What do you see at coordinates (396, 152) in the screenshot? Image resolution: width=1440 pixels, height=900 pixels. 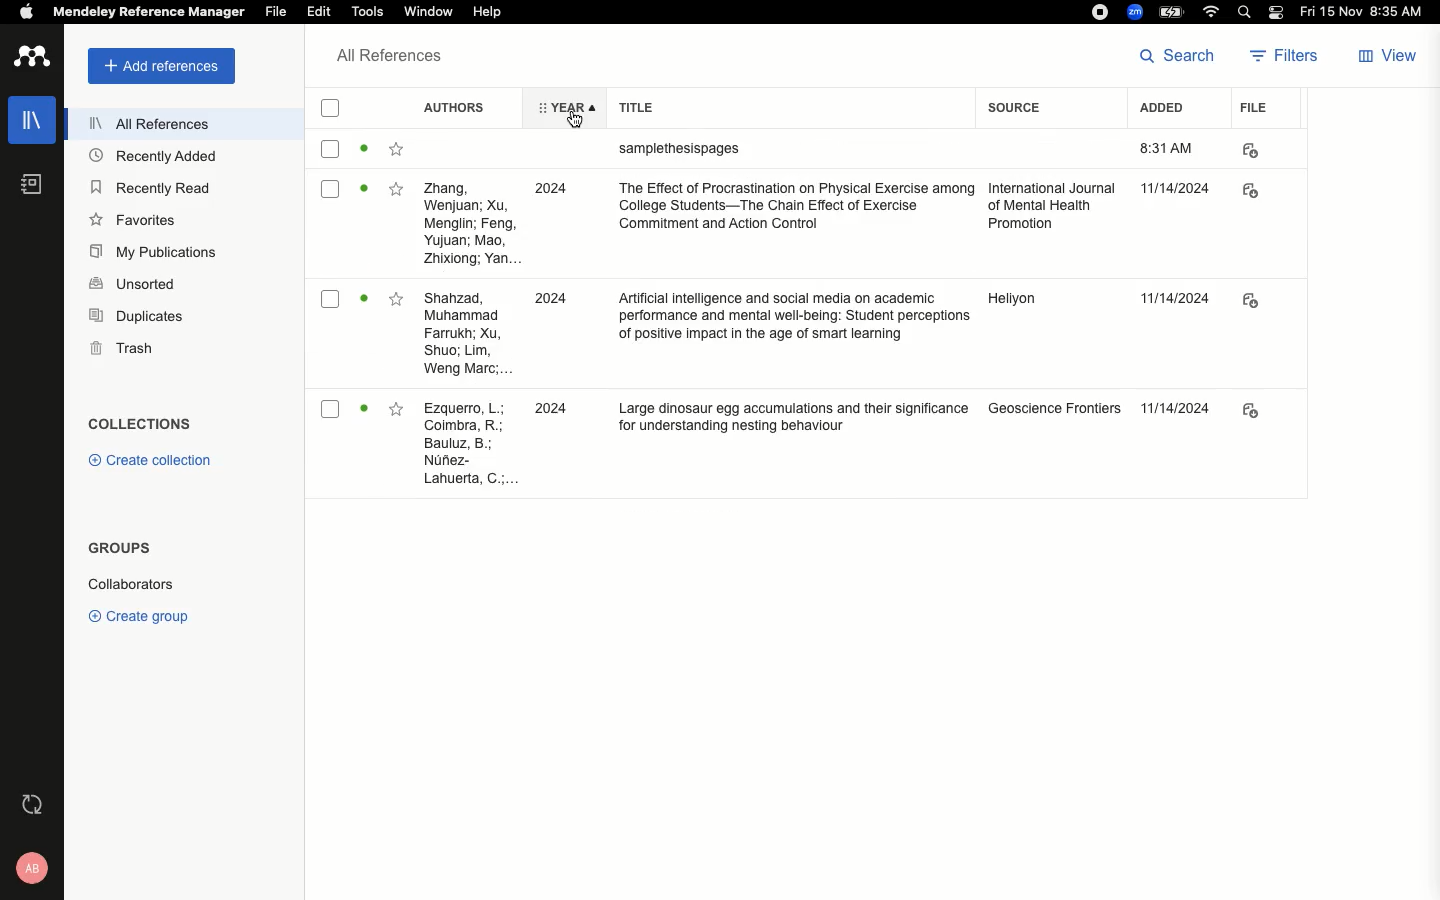 I see `mark as favorite` at bounding box center [396, 152].